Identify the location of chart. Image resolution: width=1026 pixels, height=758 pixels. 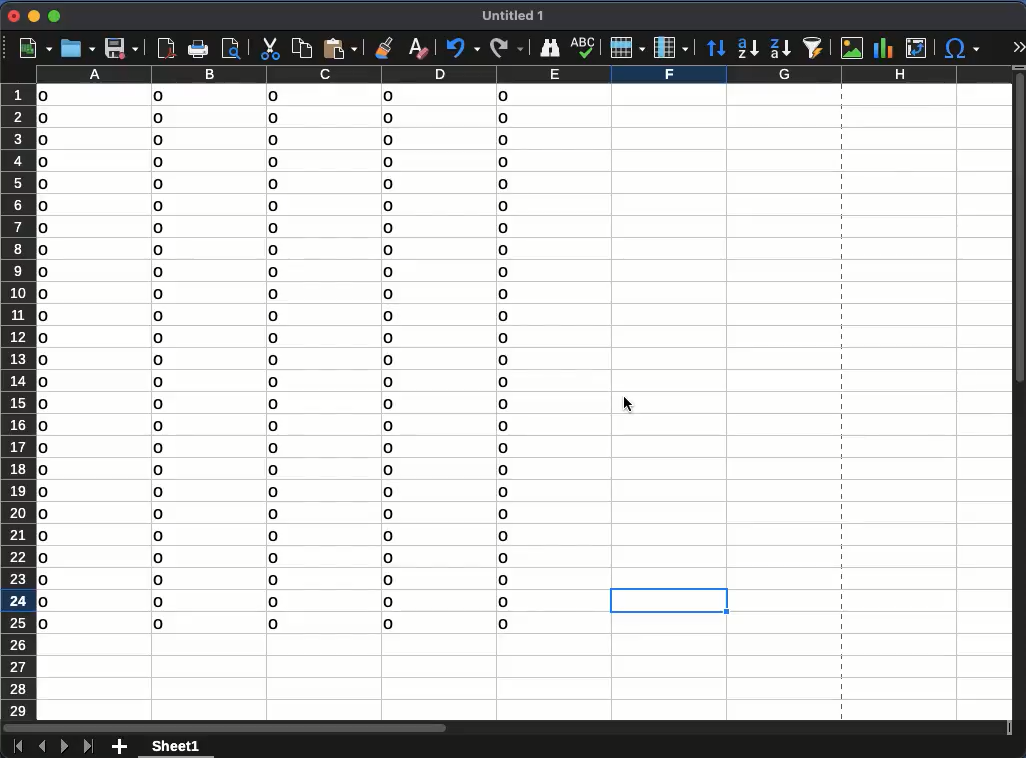
(882, 47).